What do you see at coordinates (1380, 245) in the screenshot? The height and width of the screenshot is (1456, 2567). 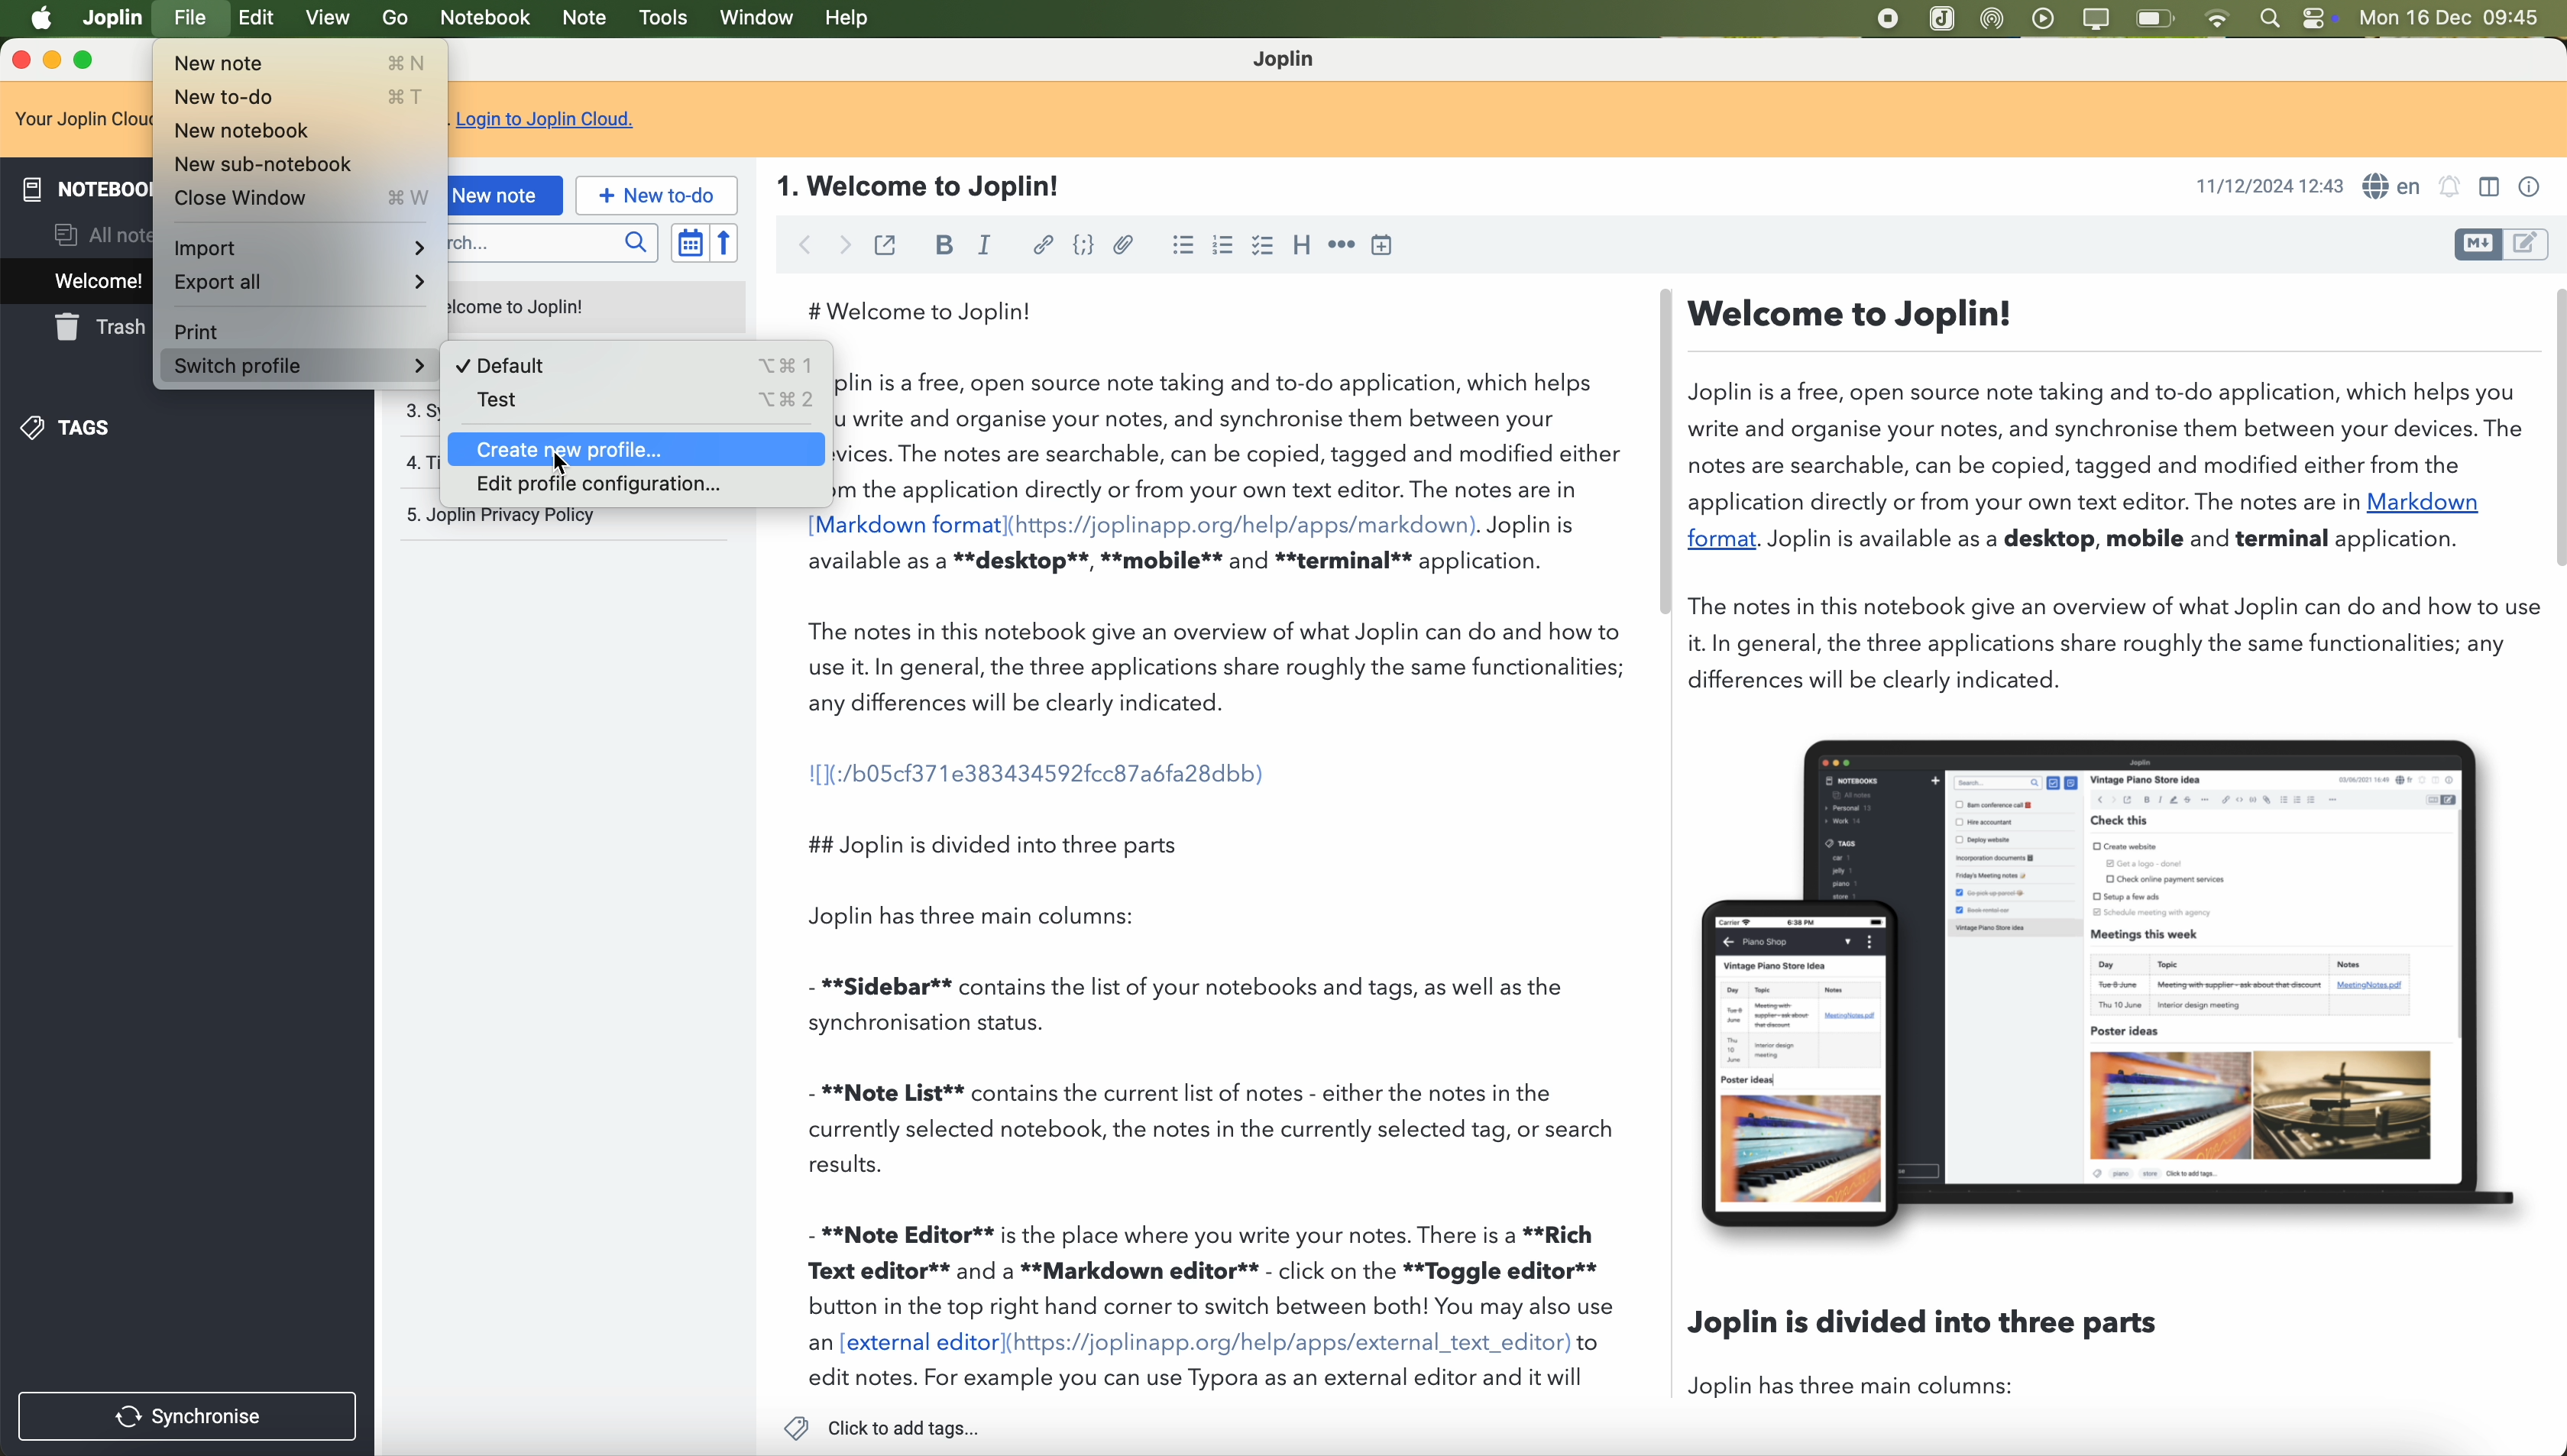 I see `insert time` at bounding box center [1380, 245].